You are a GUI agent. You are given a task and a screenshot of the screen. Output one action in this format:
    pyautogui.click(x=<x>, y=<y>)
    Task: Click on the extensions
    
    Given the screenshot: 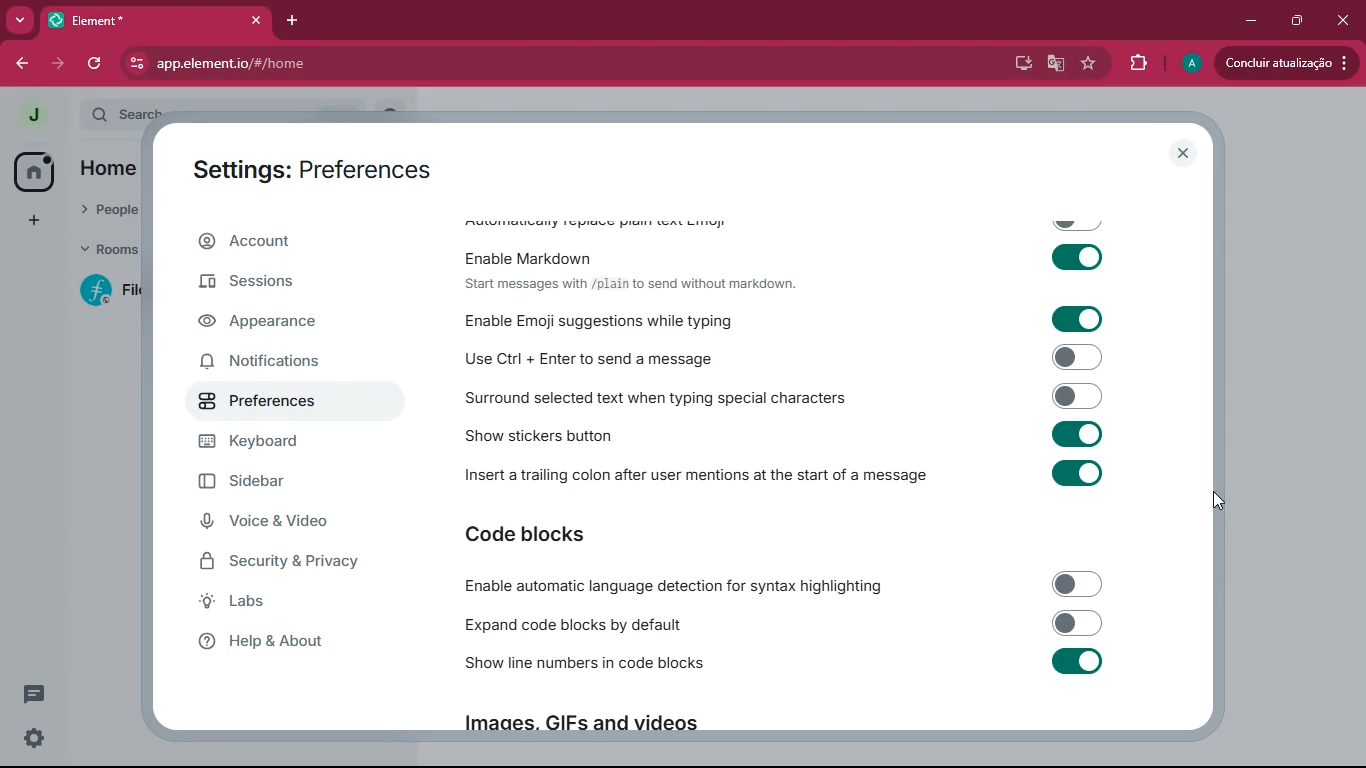 What is the action you would take?
    pyautogui.click(x=1137, y=66)
    